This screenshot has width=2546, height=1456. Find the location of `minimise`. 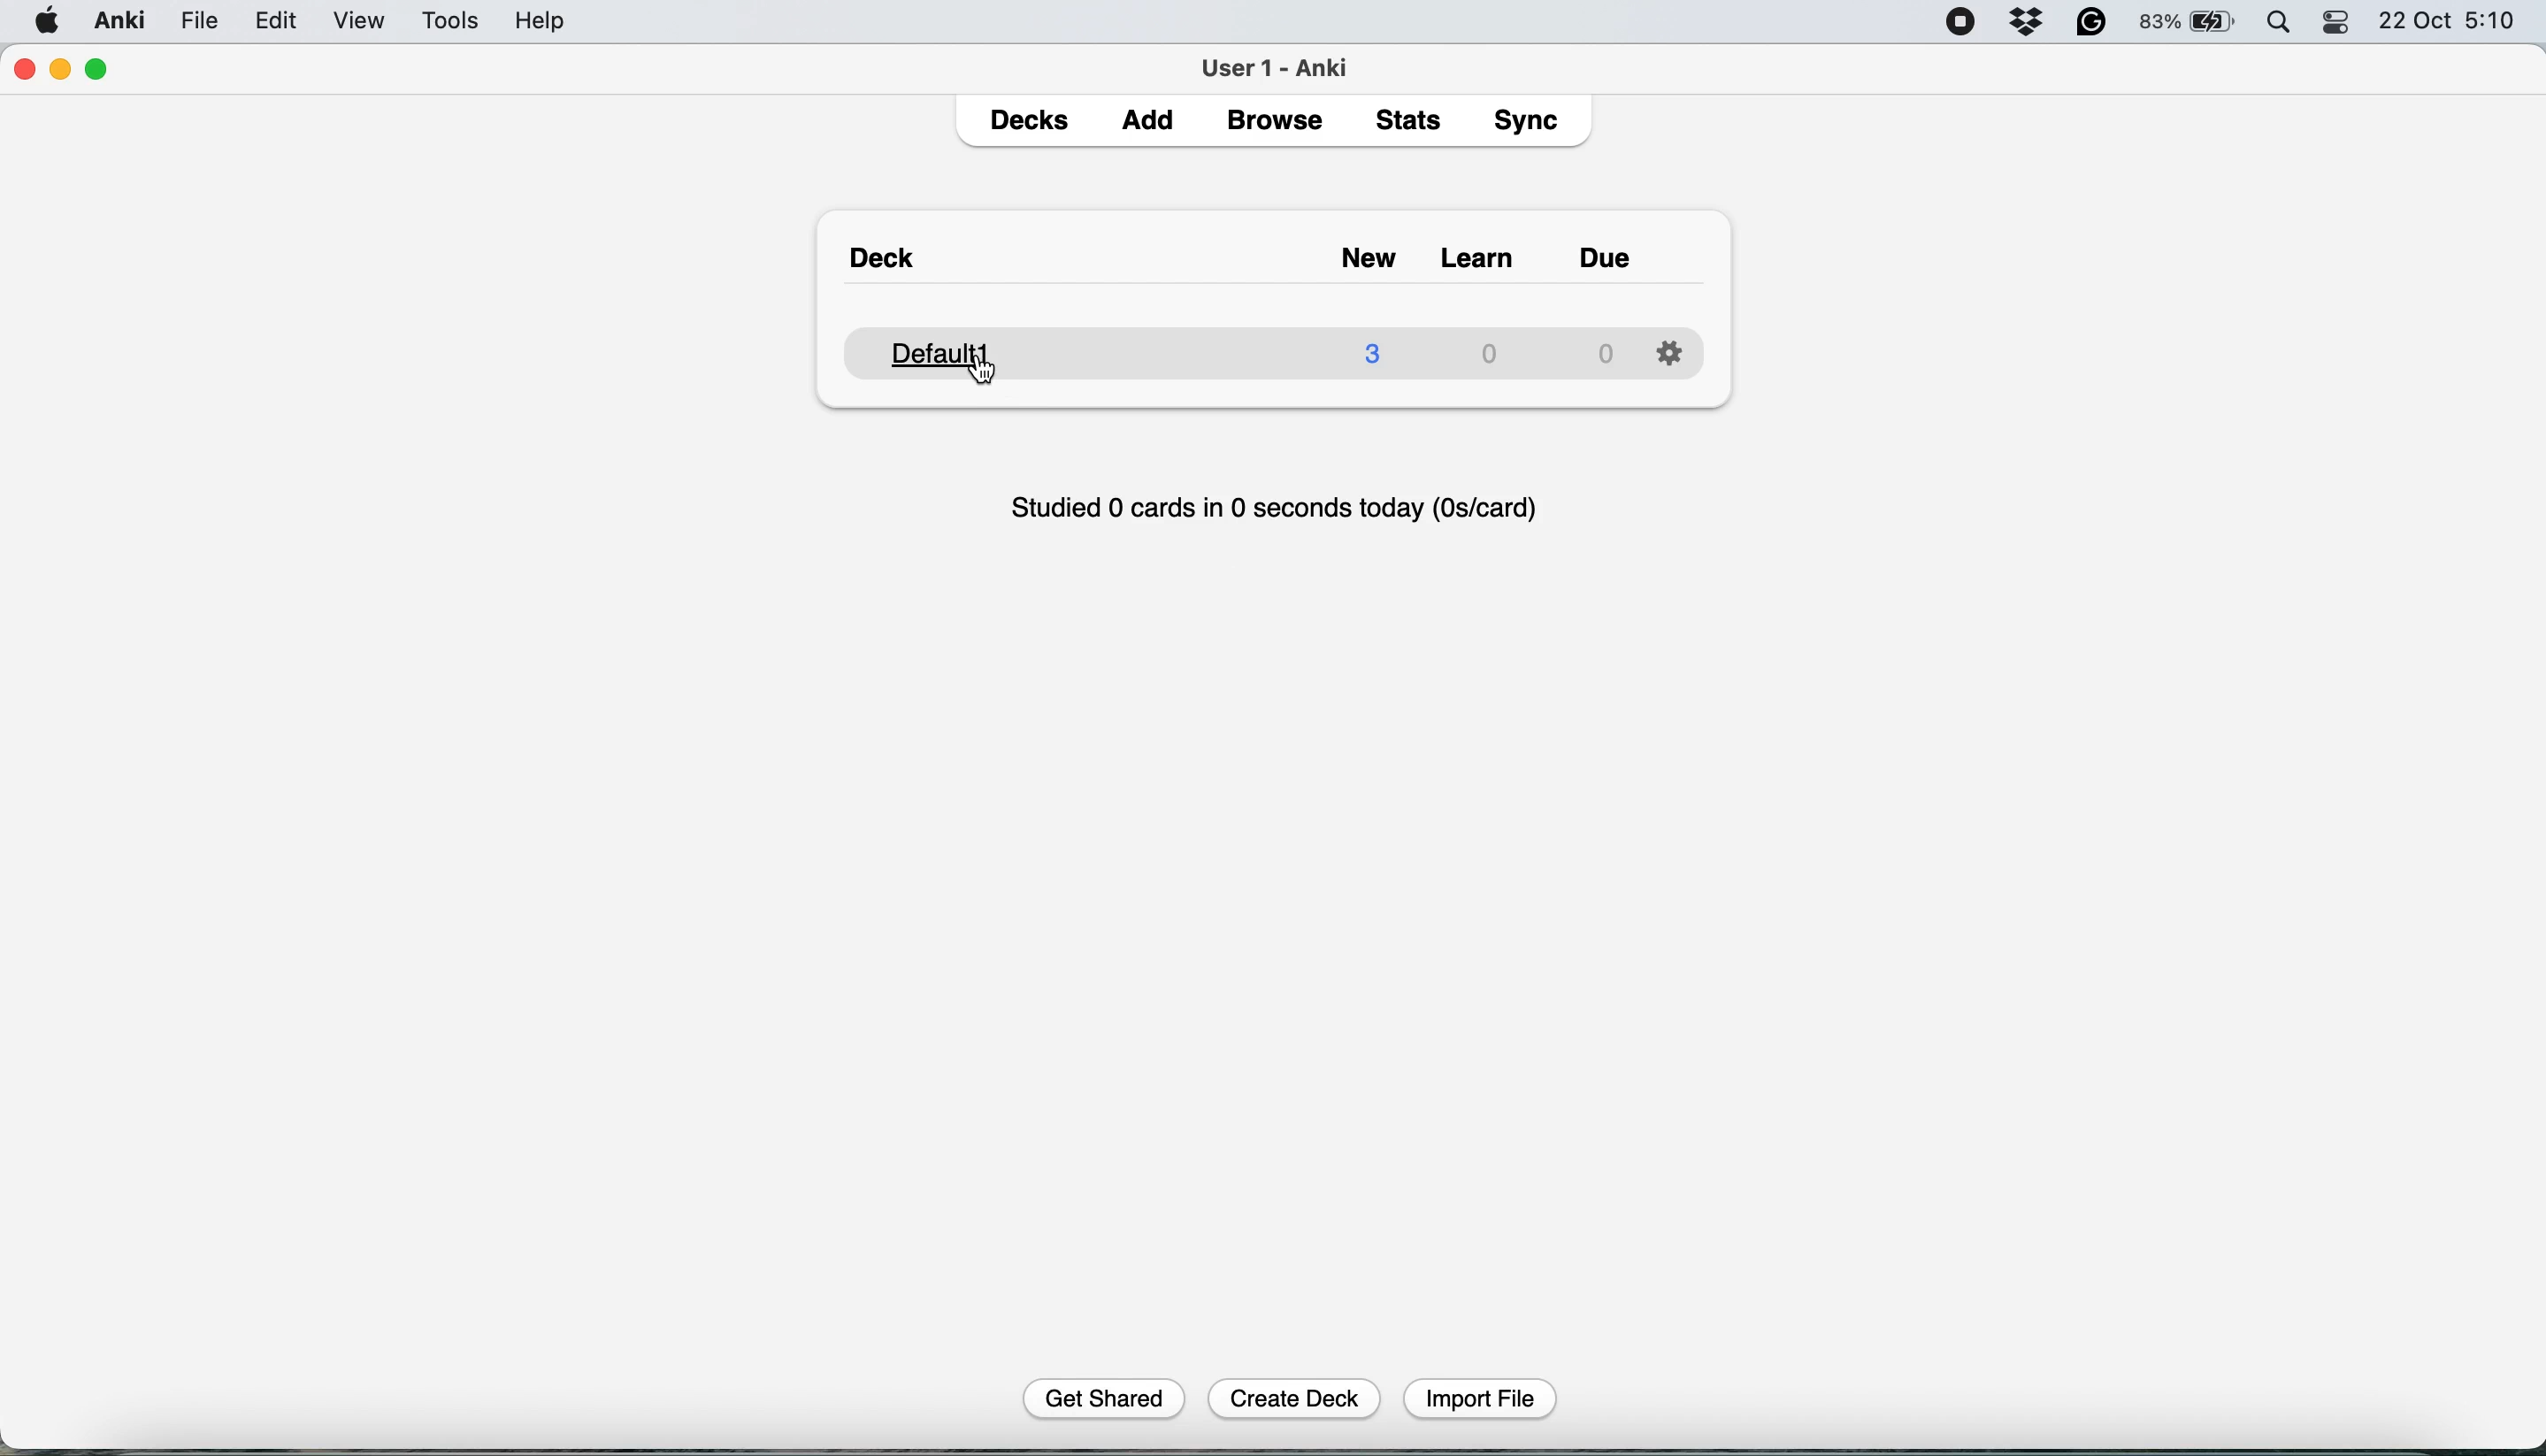

minimise is located at coordinates (61, 68).